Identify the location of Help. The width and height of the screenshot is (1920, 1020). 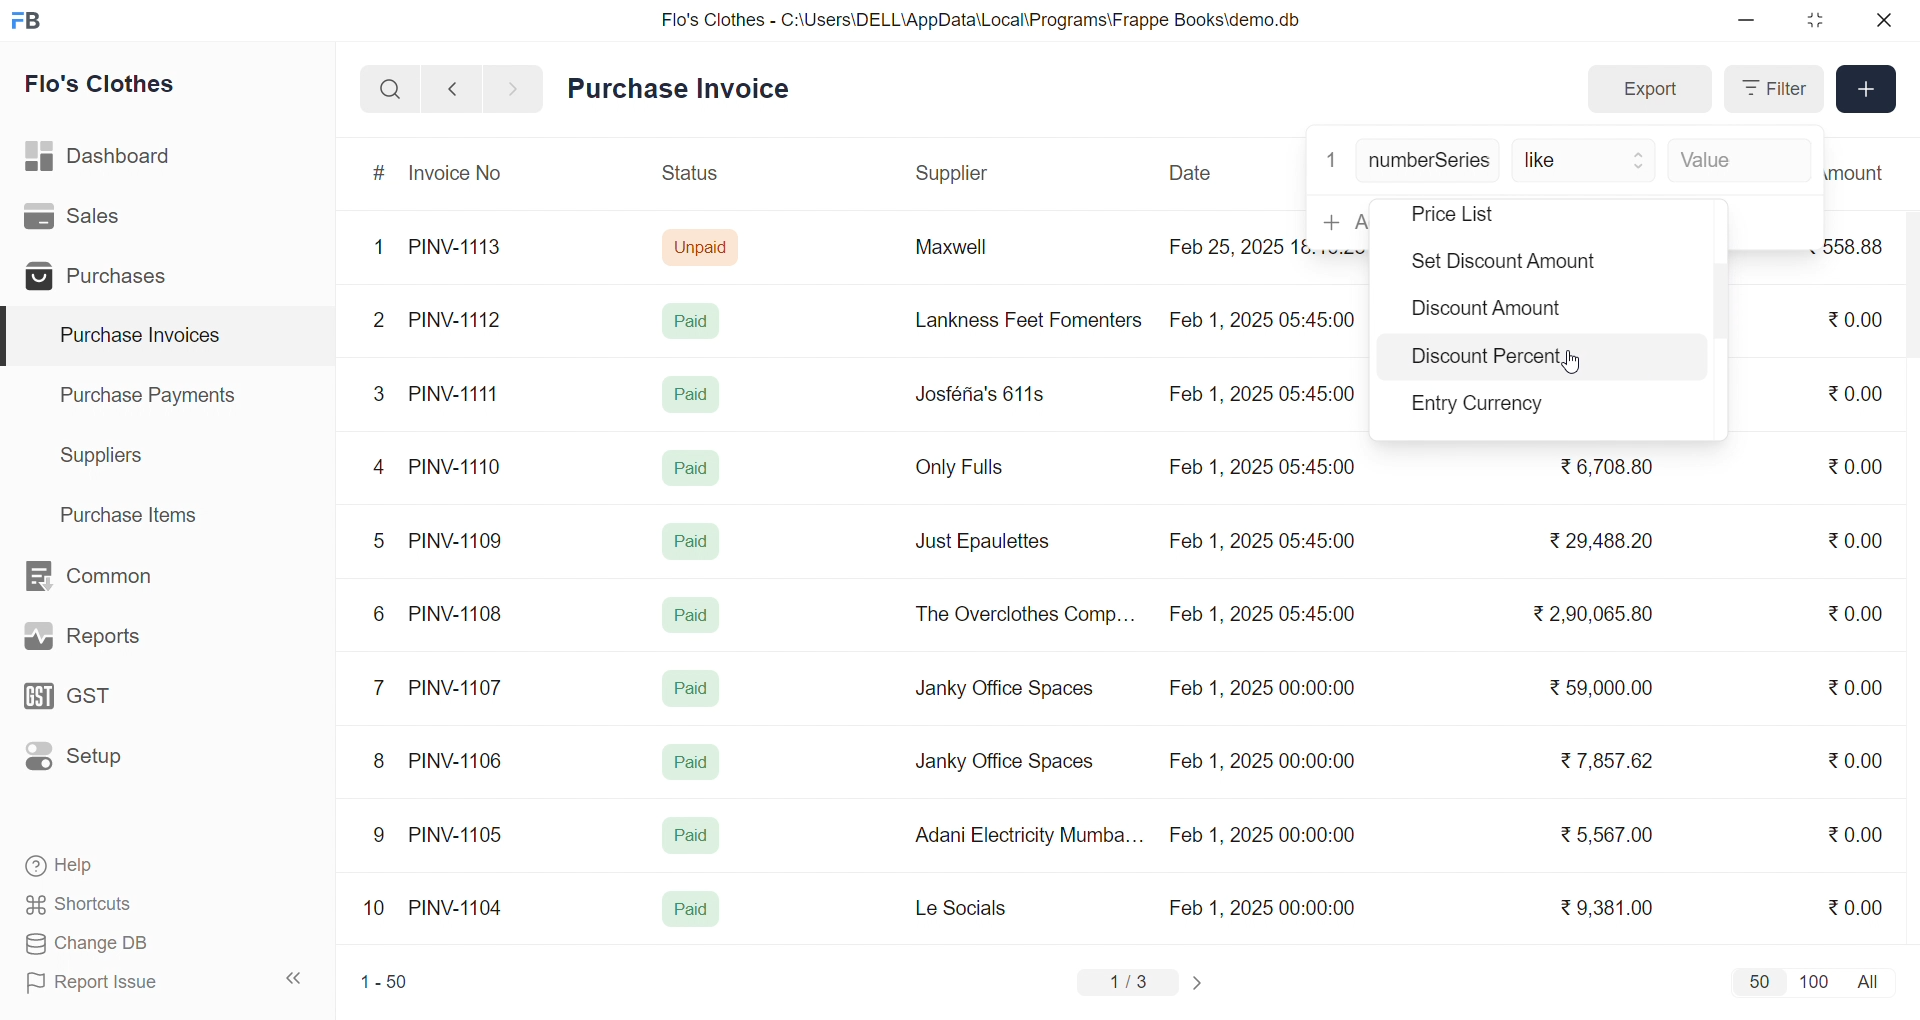
(124, 867).